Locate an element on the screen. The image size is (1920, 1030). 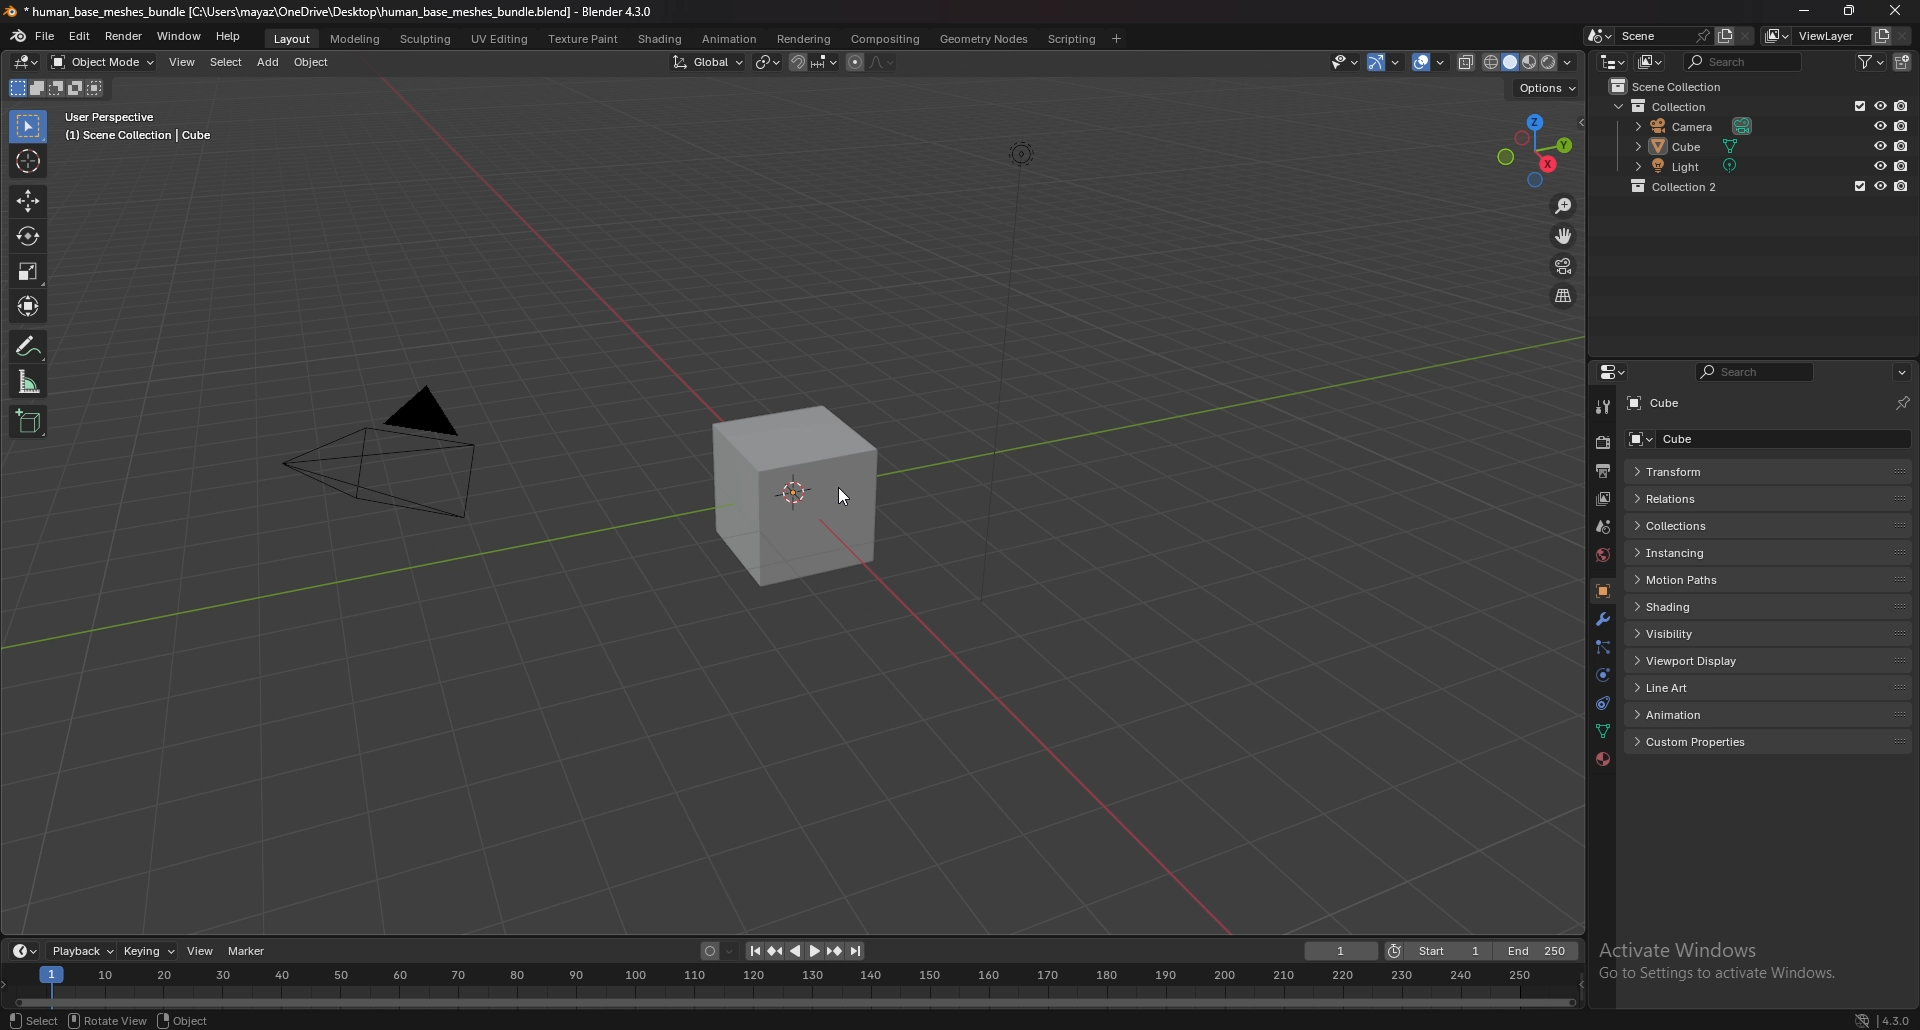
toggle pin id is located at coordinates (1903, 403).